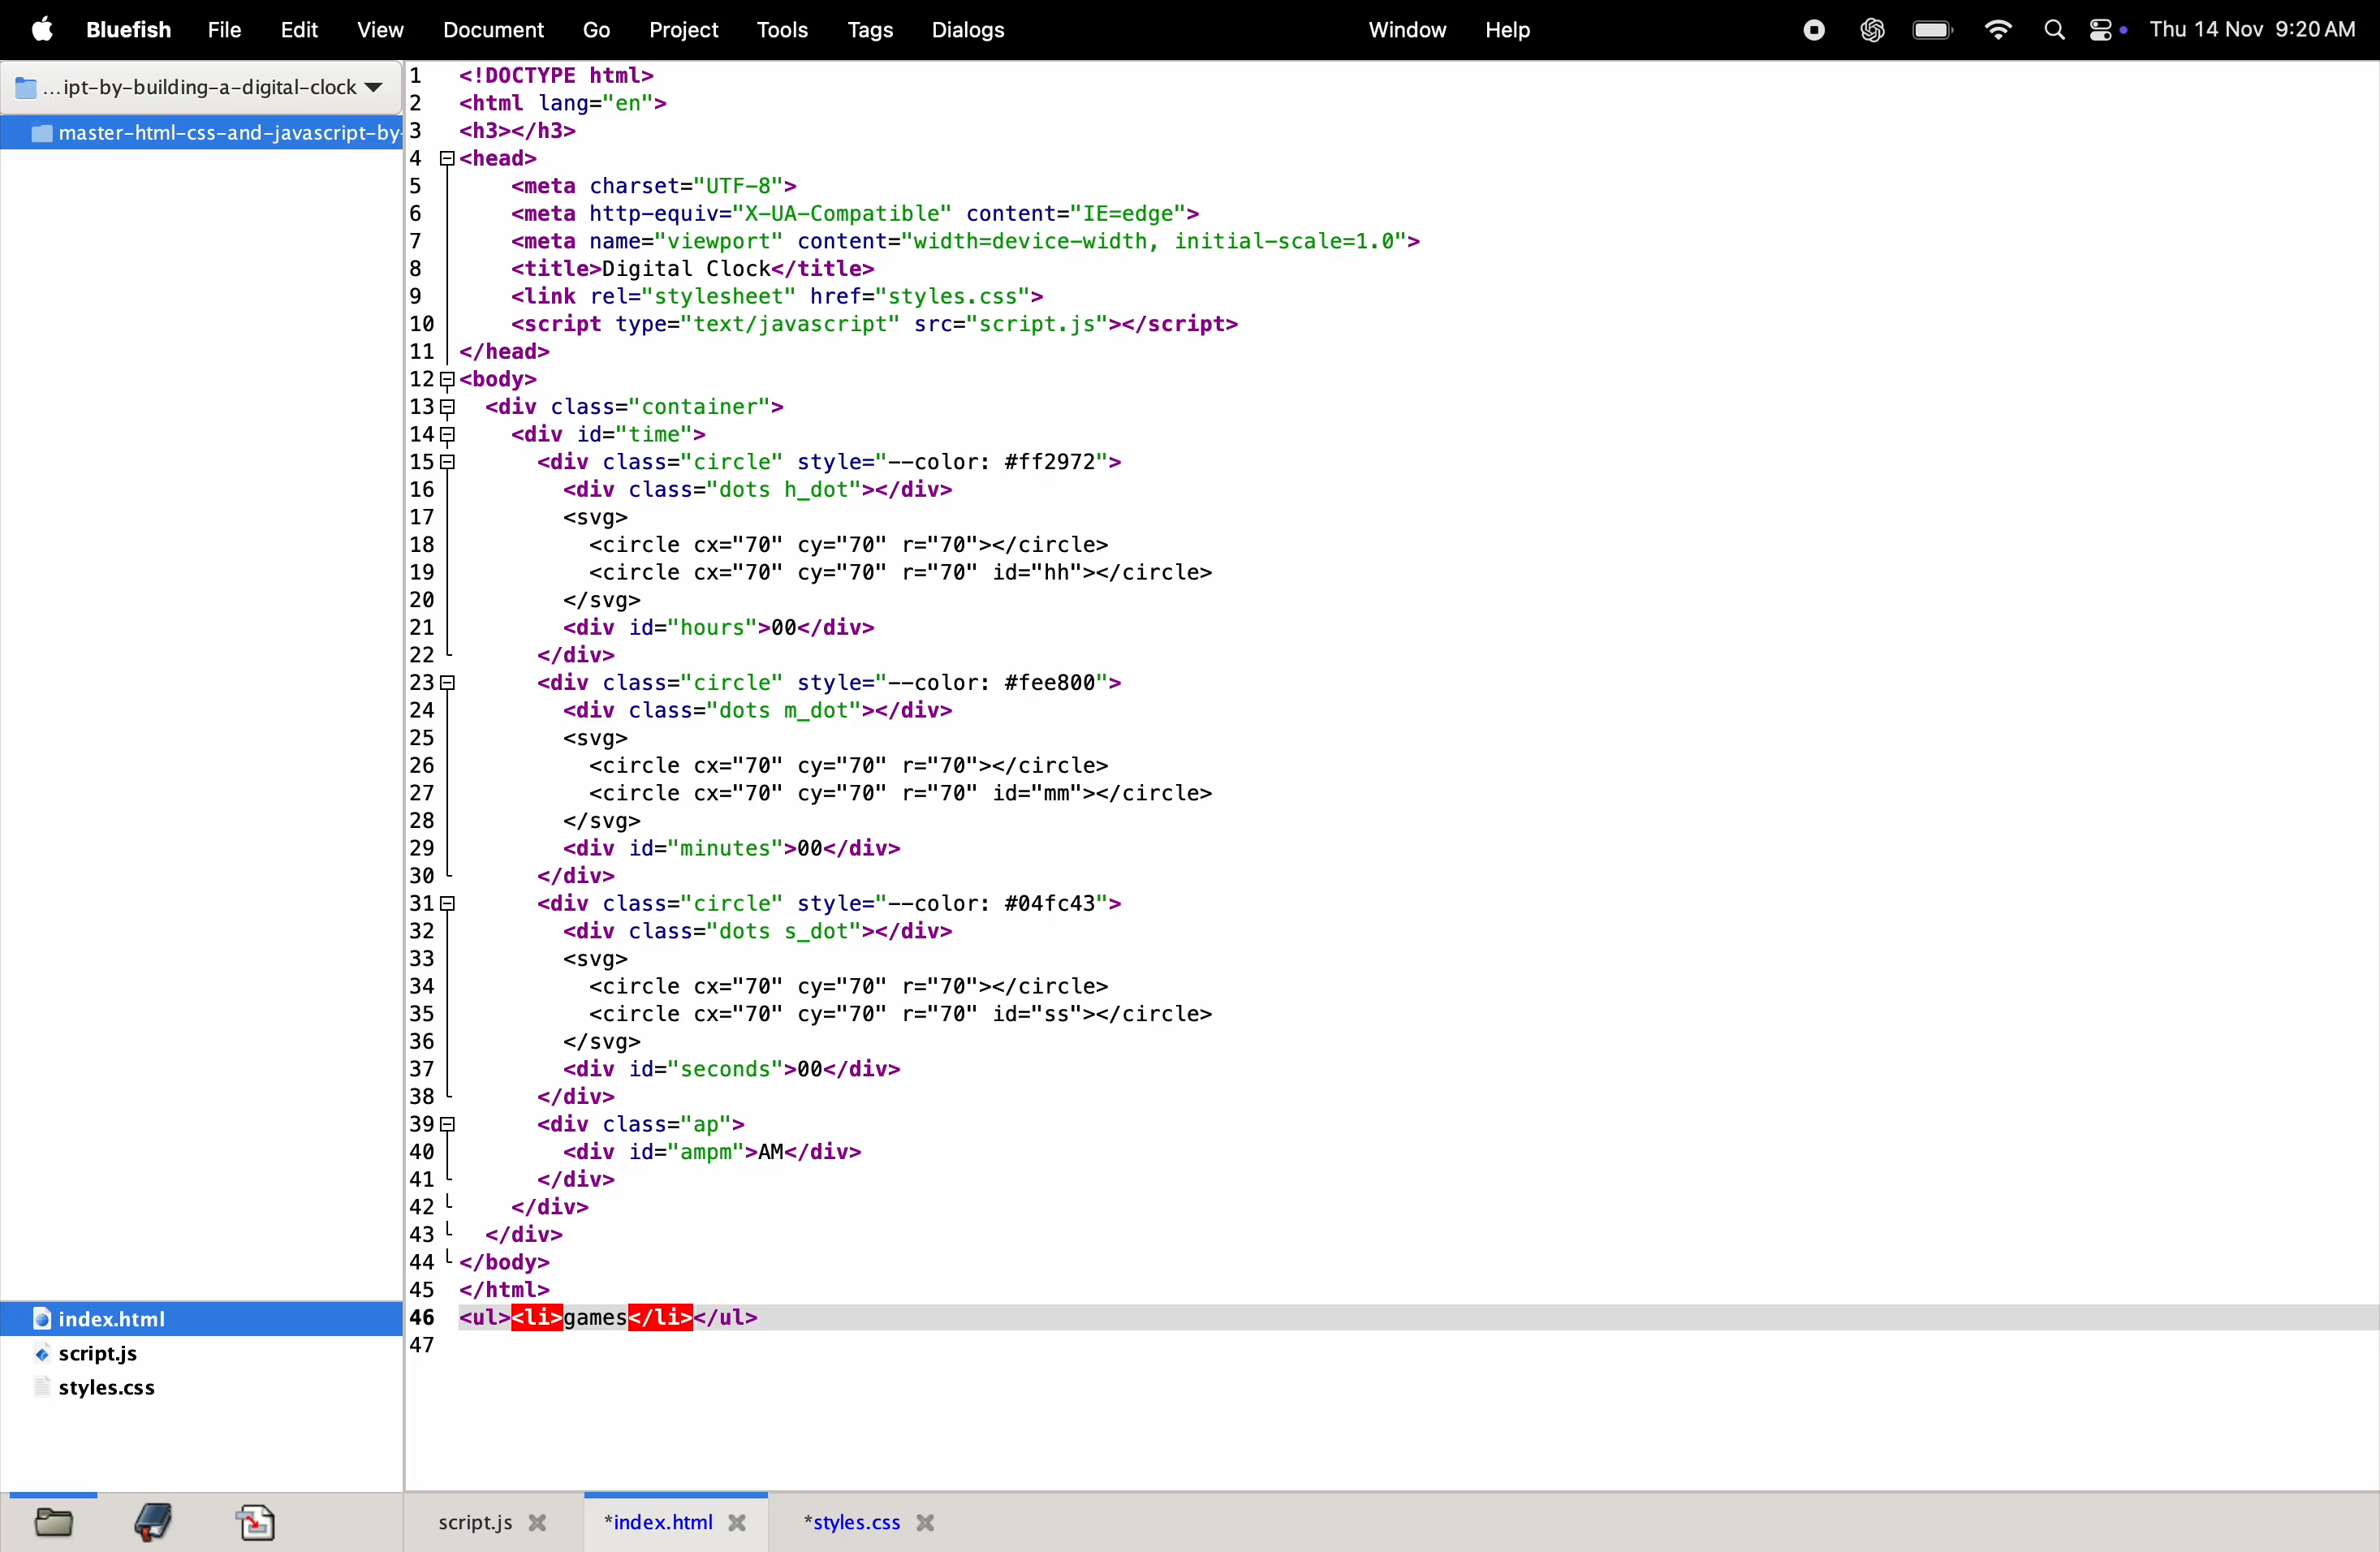  What do you see at coordinates (600, 32) in the screenshot?
I see `Go` at bounding box center [600, 32].